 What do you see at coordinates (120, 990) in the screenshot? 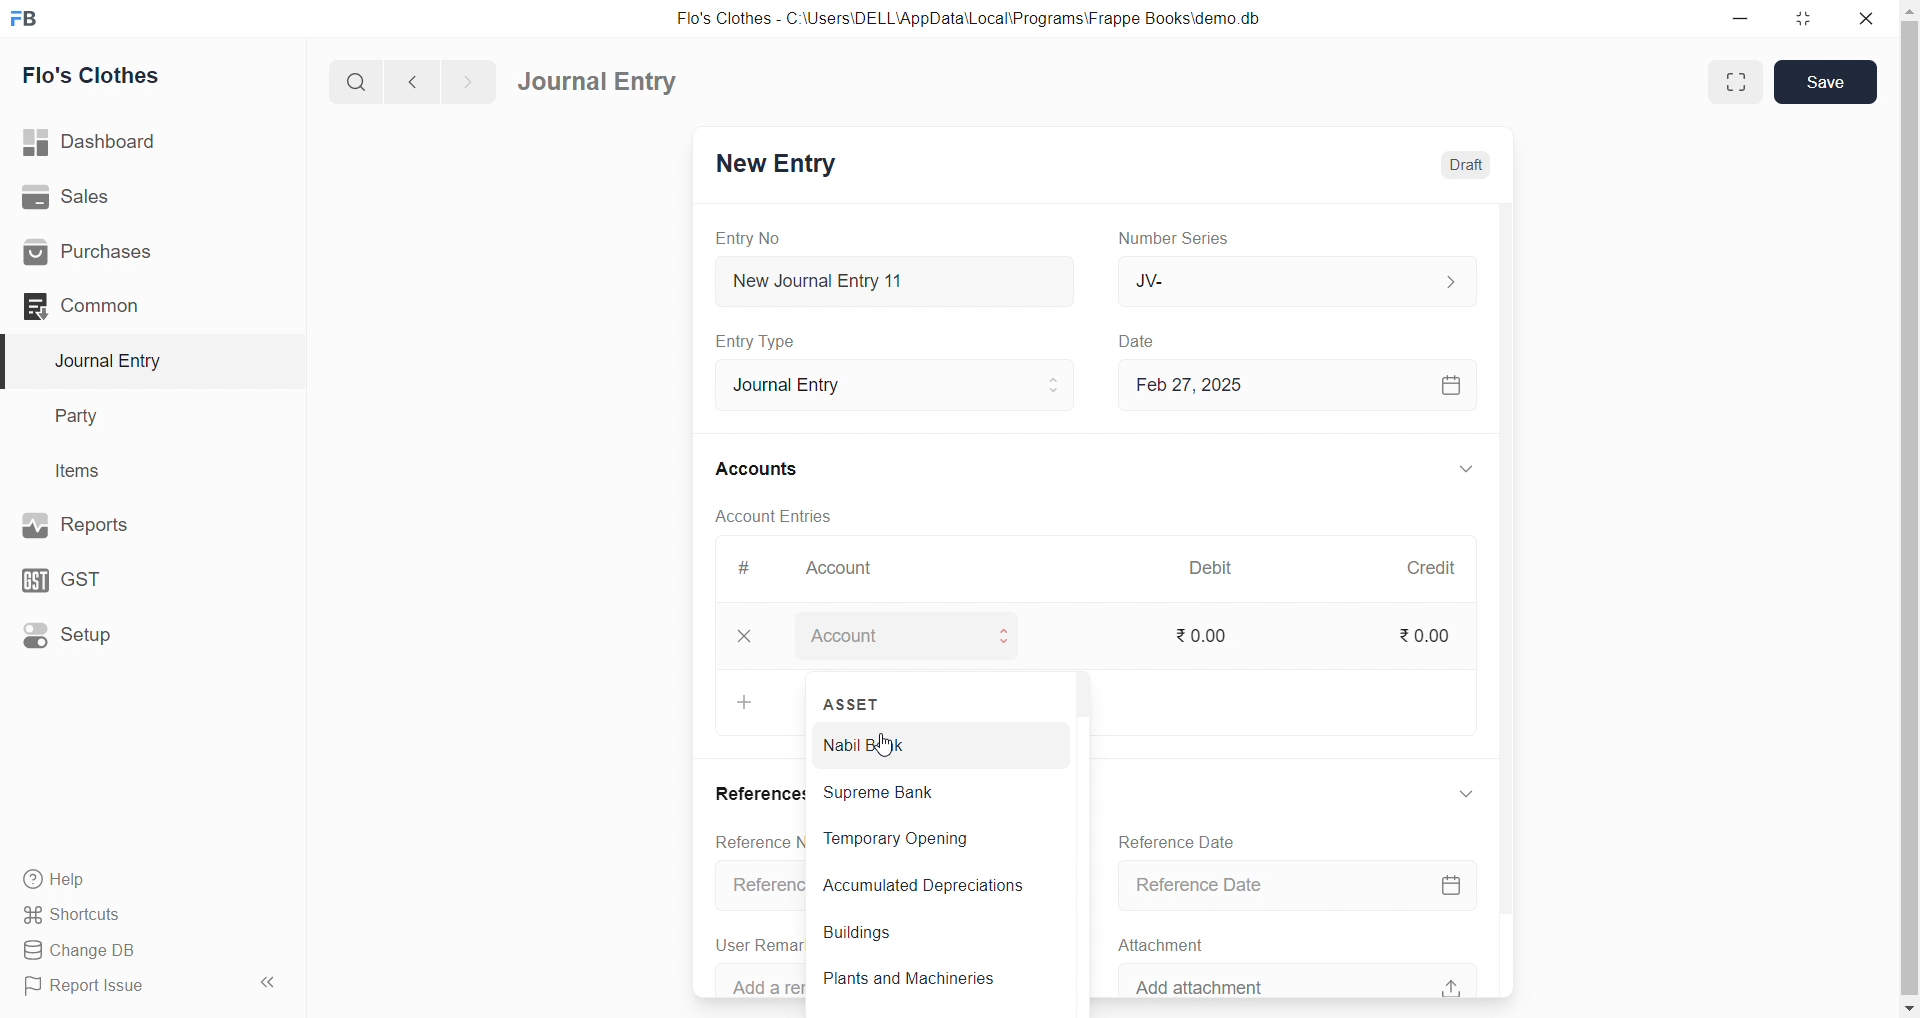
I see `Report Issue` at bounding box center [120, 990].